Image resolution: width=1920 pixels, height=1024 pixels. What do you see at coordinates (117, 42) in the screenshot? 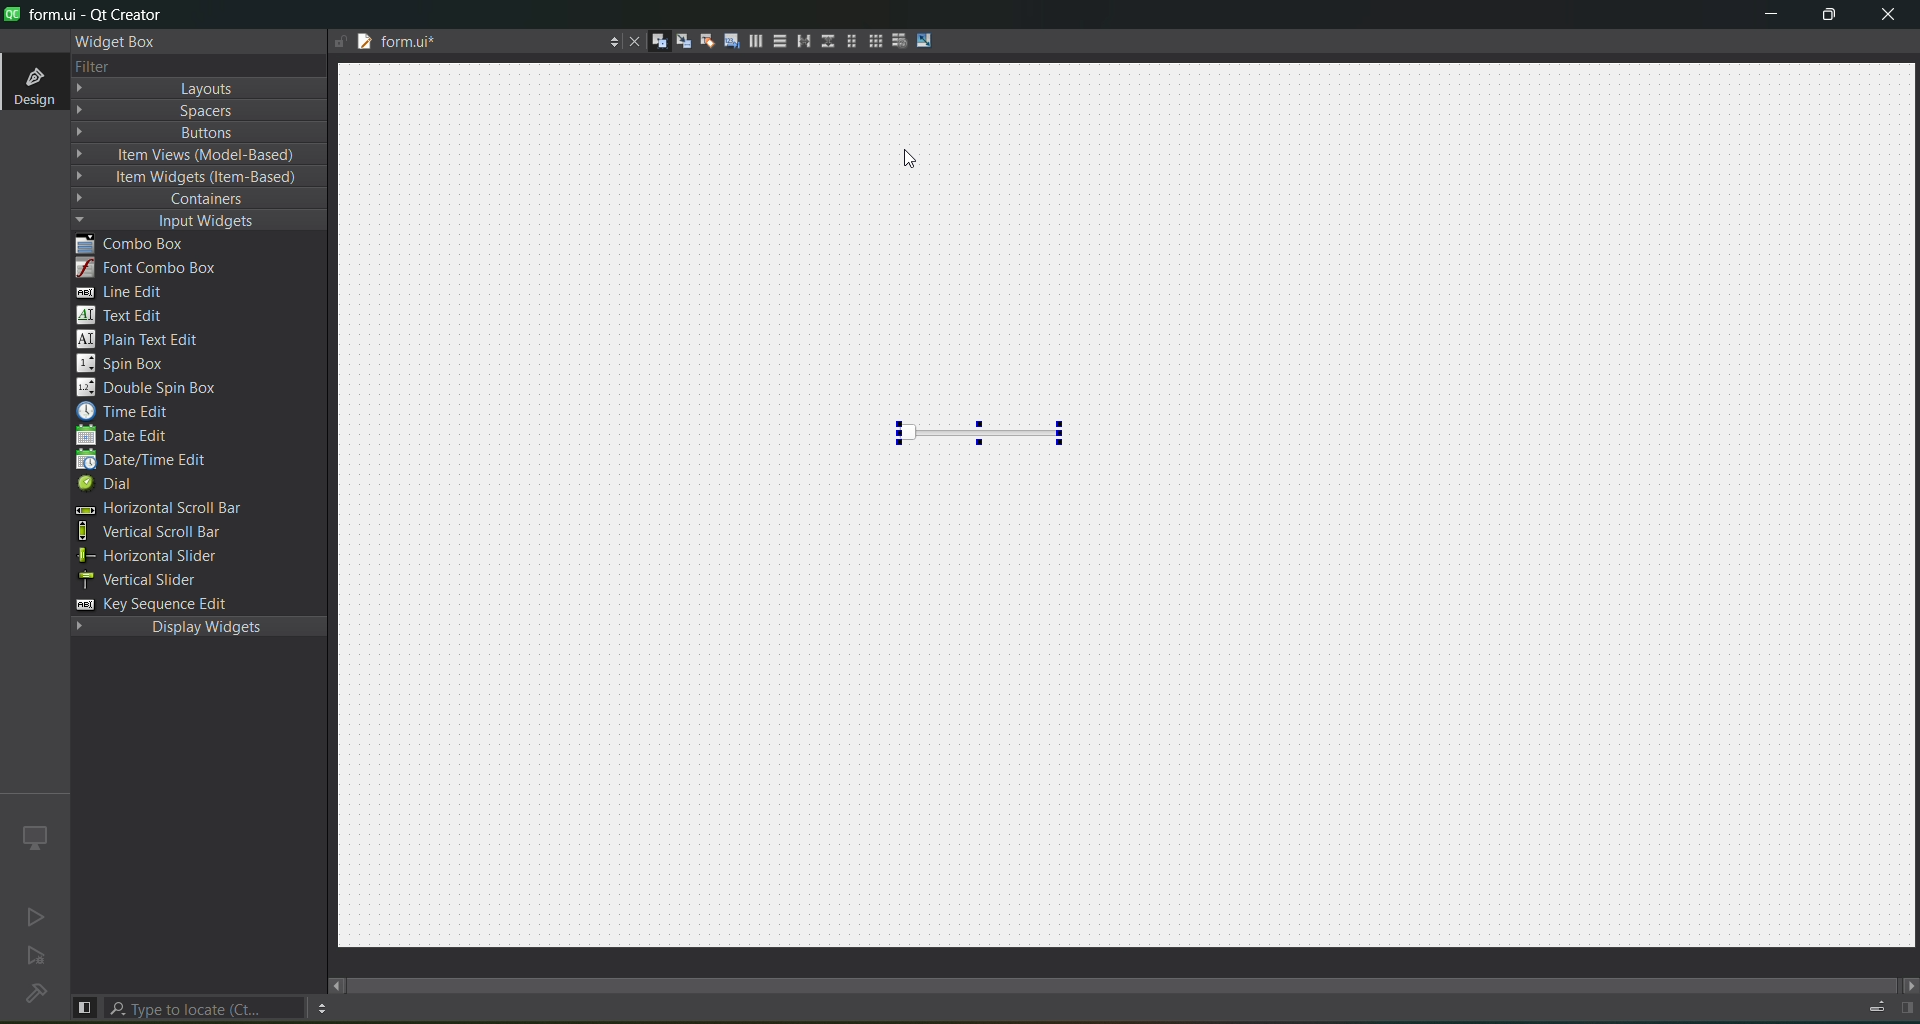
I see `widget box` at bounding box center [117, 42].